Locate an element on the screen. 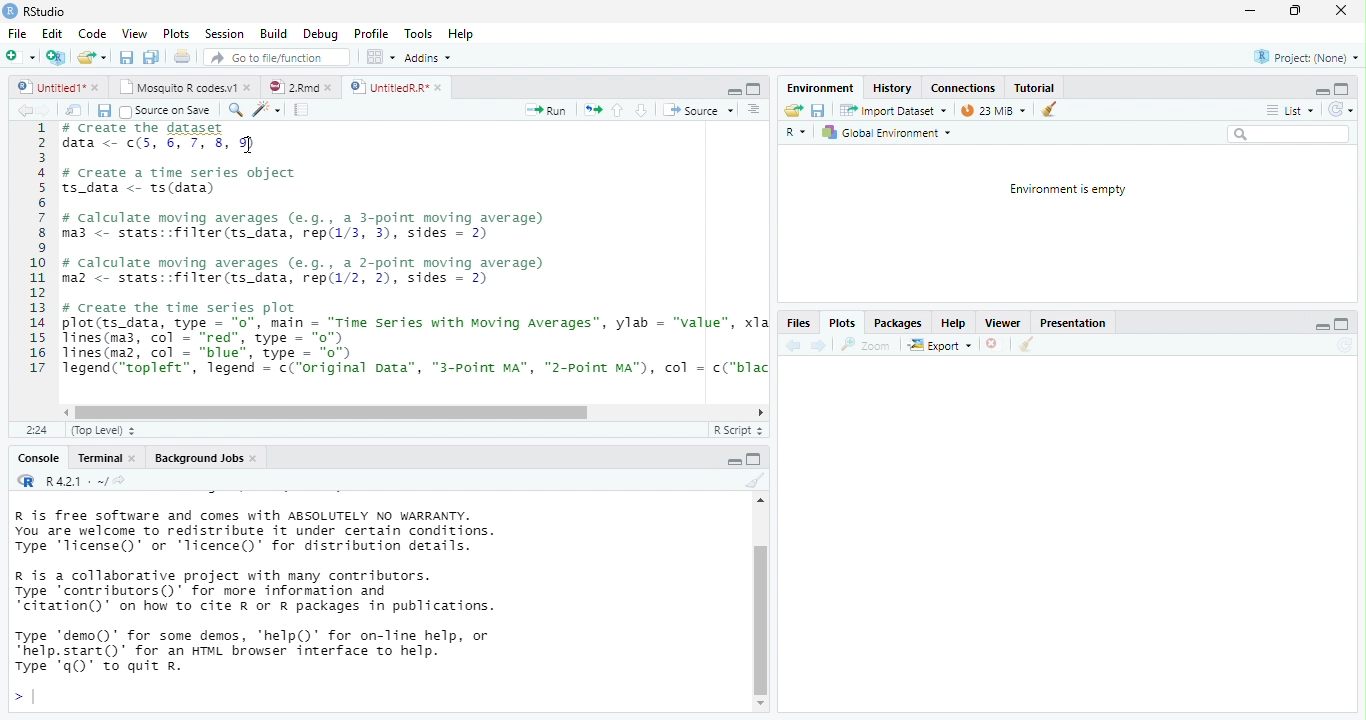 The width and height of the screenshot is (1366, 720). ‘Source is located at coordinates (700, 110).